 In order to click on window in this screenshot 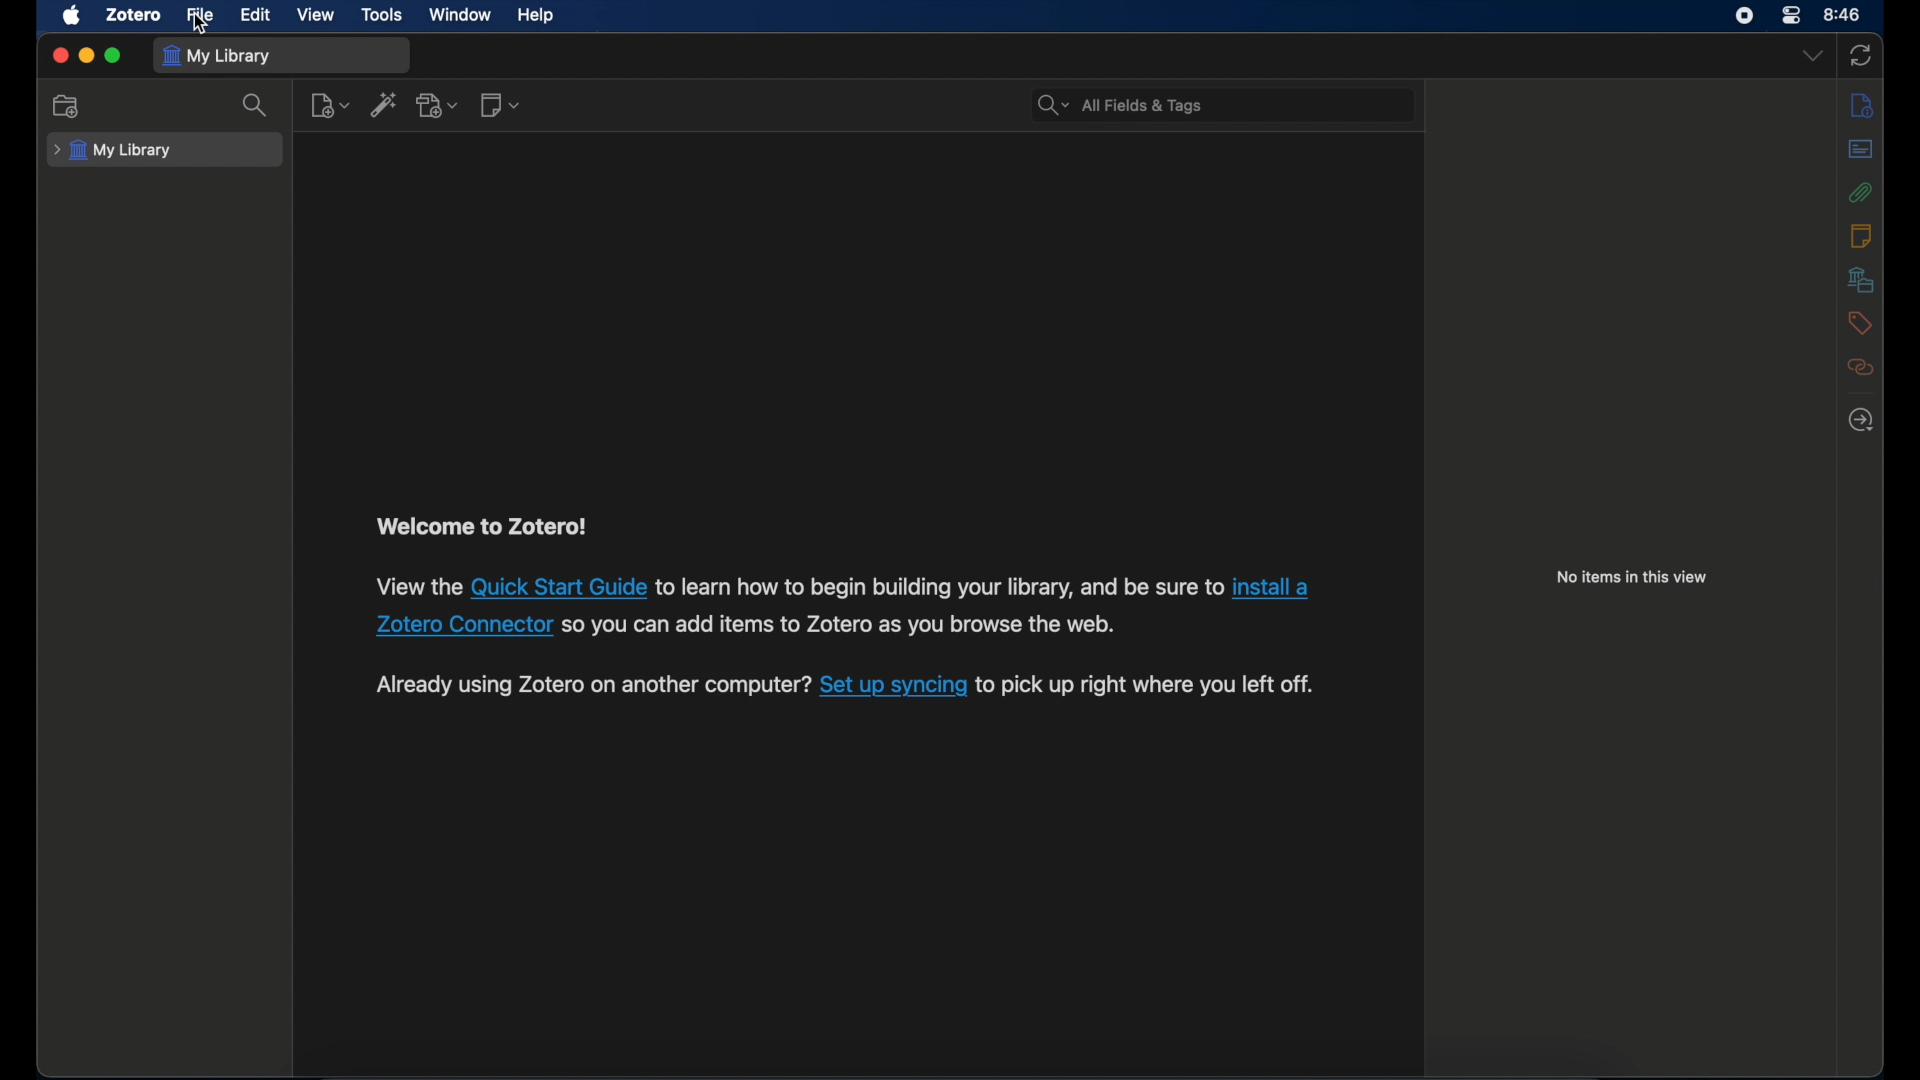, I will do `click(461, 15)`.